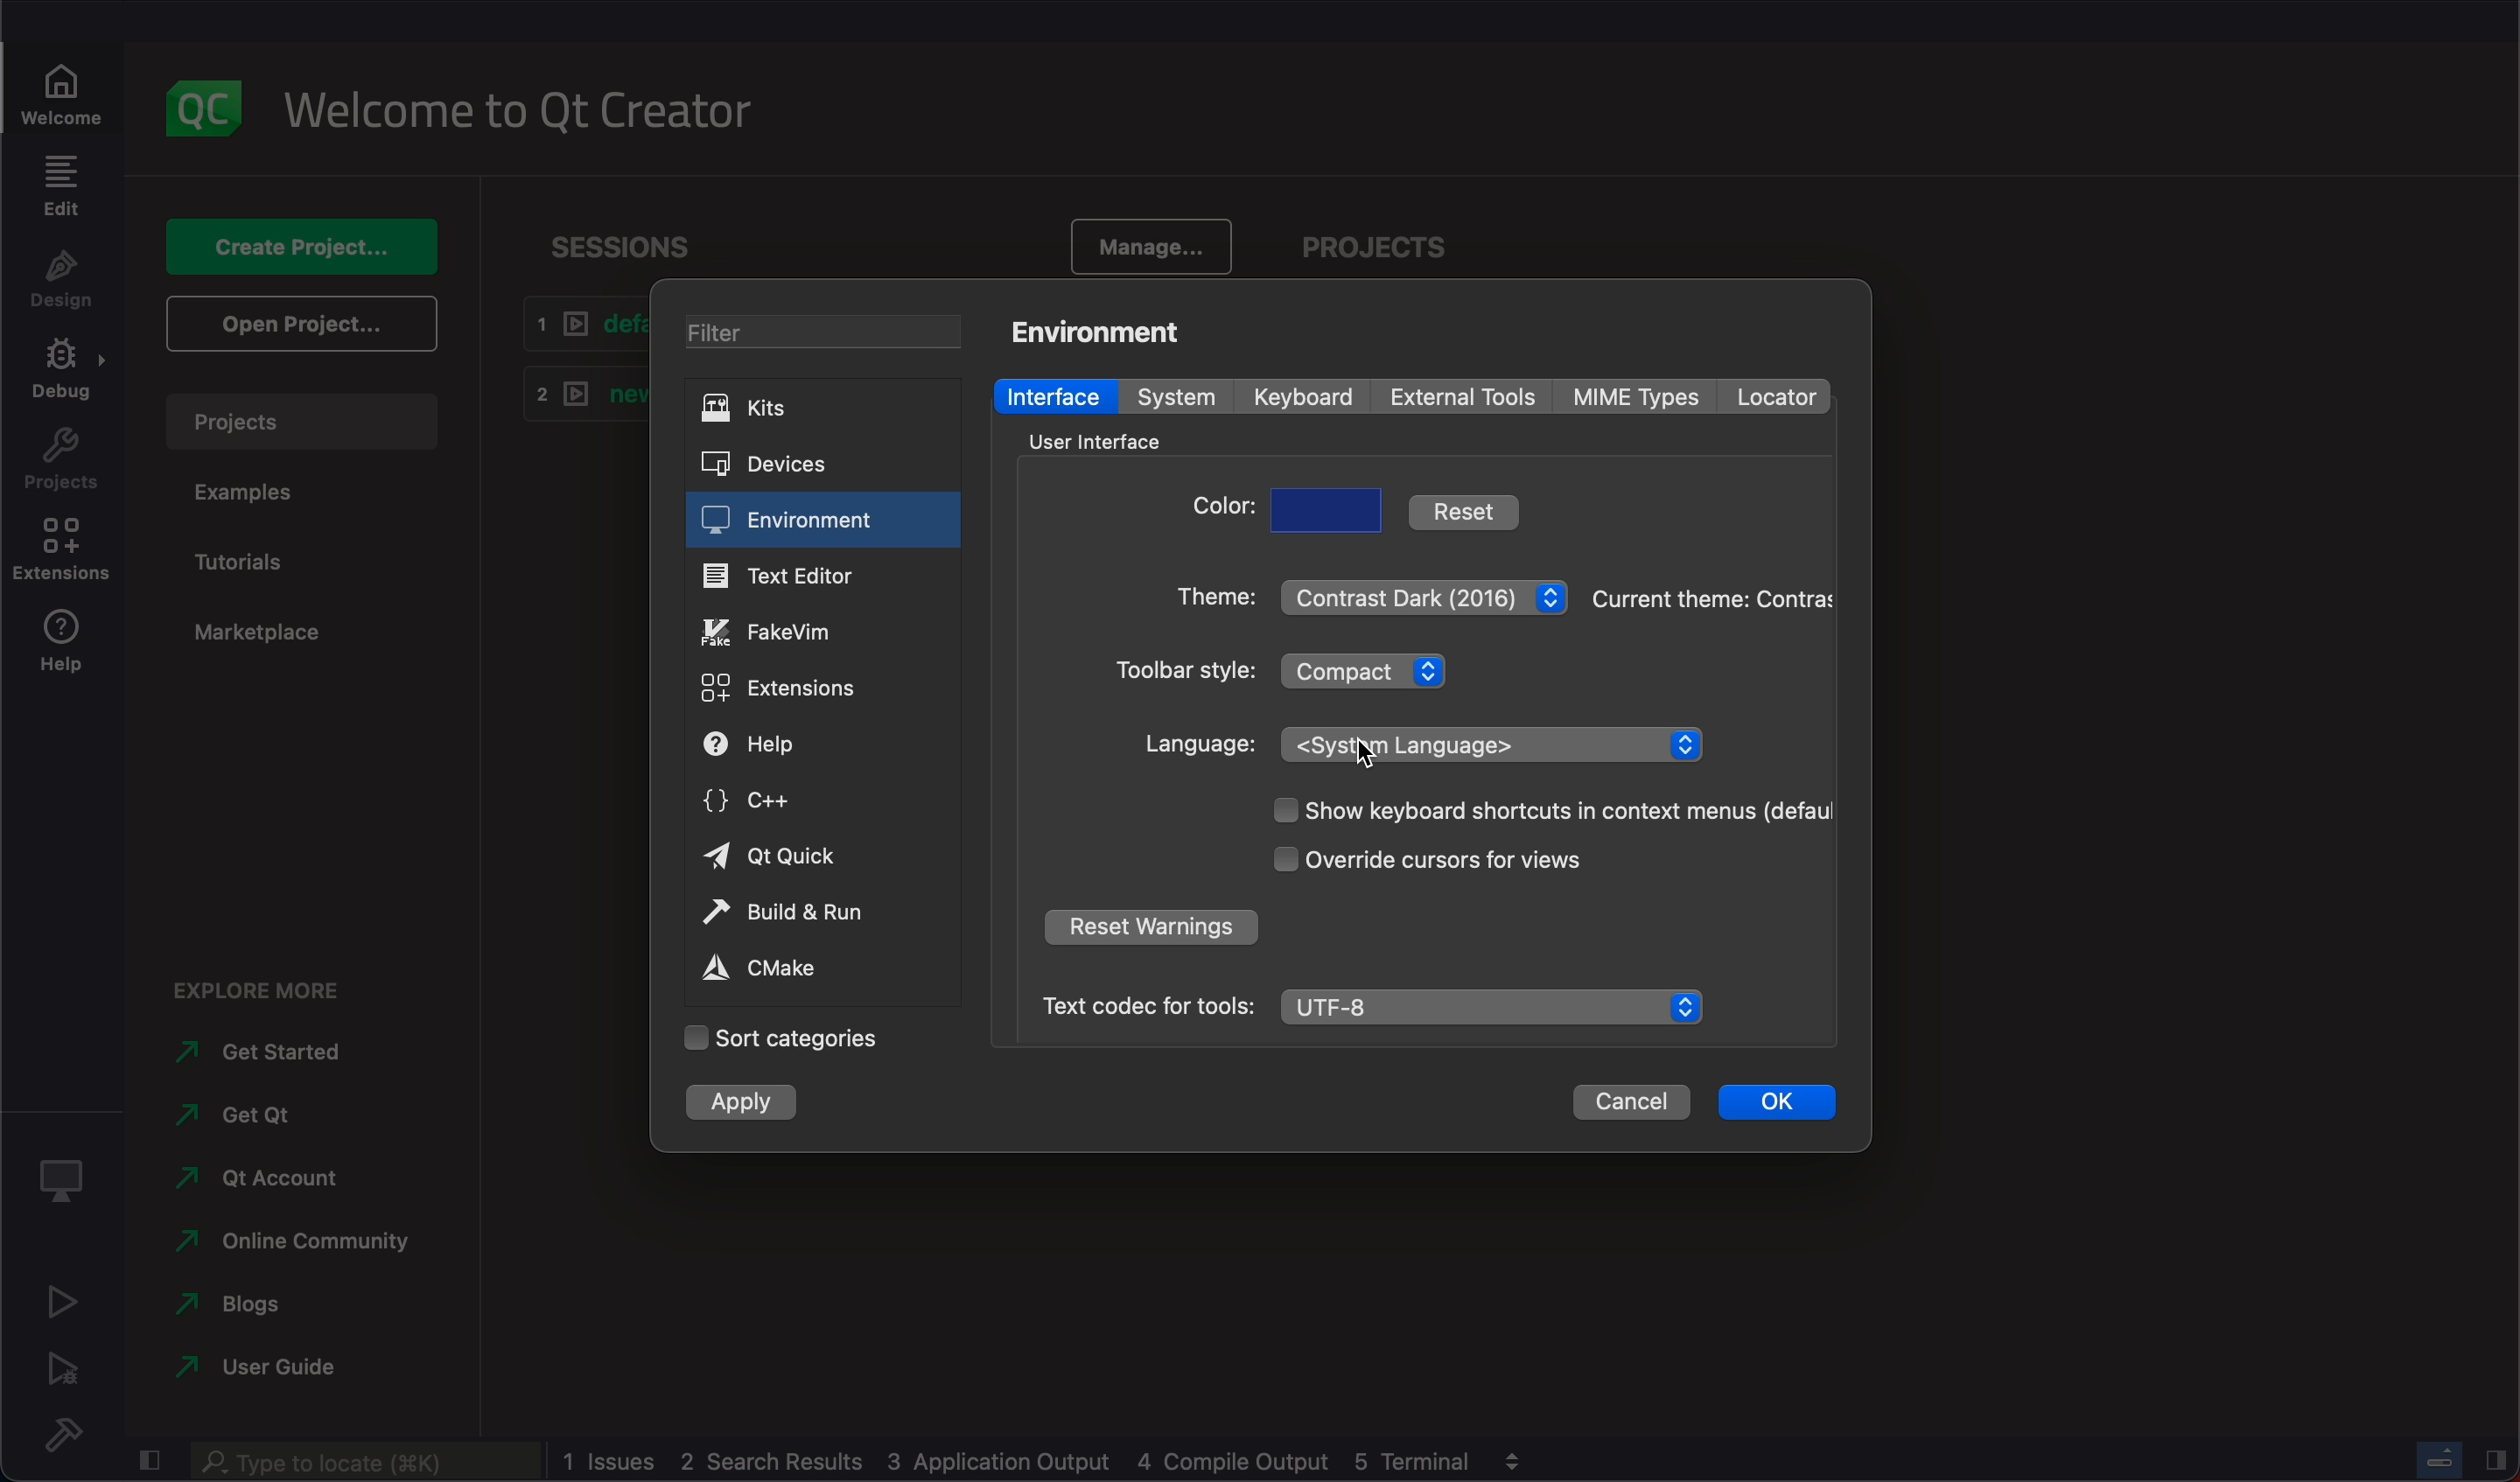 The width and height of the screenshot is (2520, 1482). What do you see at coordinates (63, 646) in the screenshot?
I see `help` at bounding box center [63, 646].